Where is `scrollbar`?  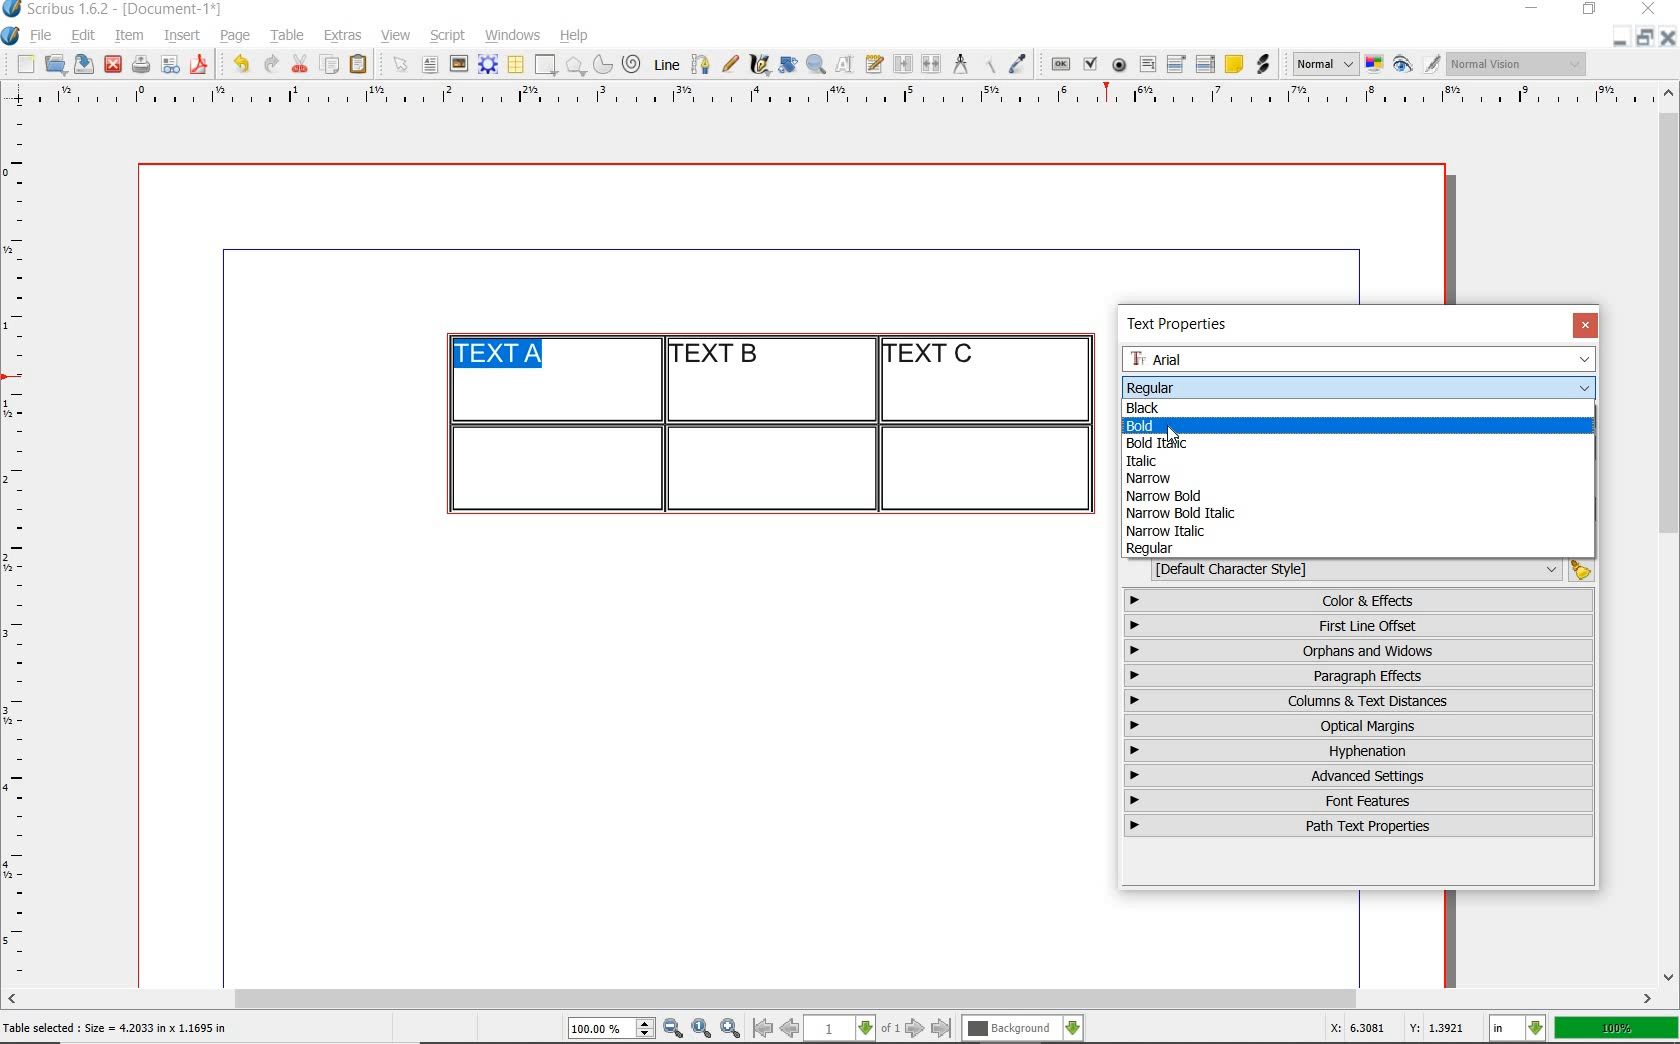 scrollbar is located at coordinates (830, 1001).